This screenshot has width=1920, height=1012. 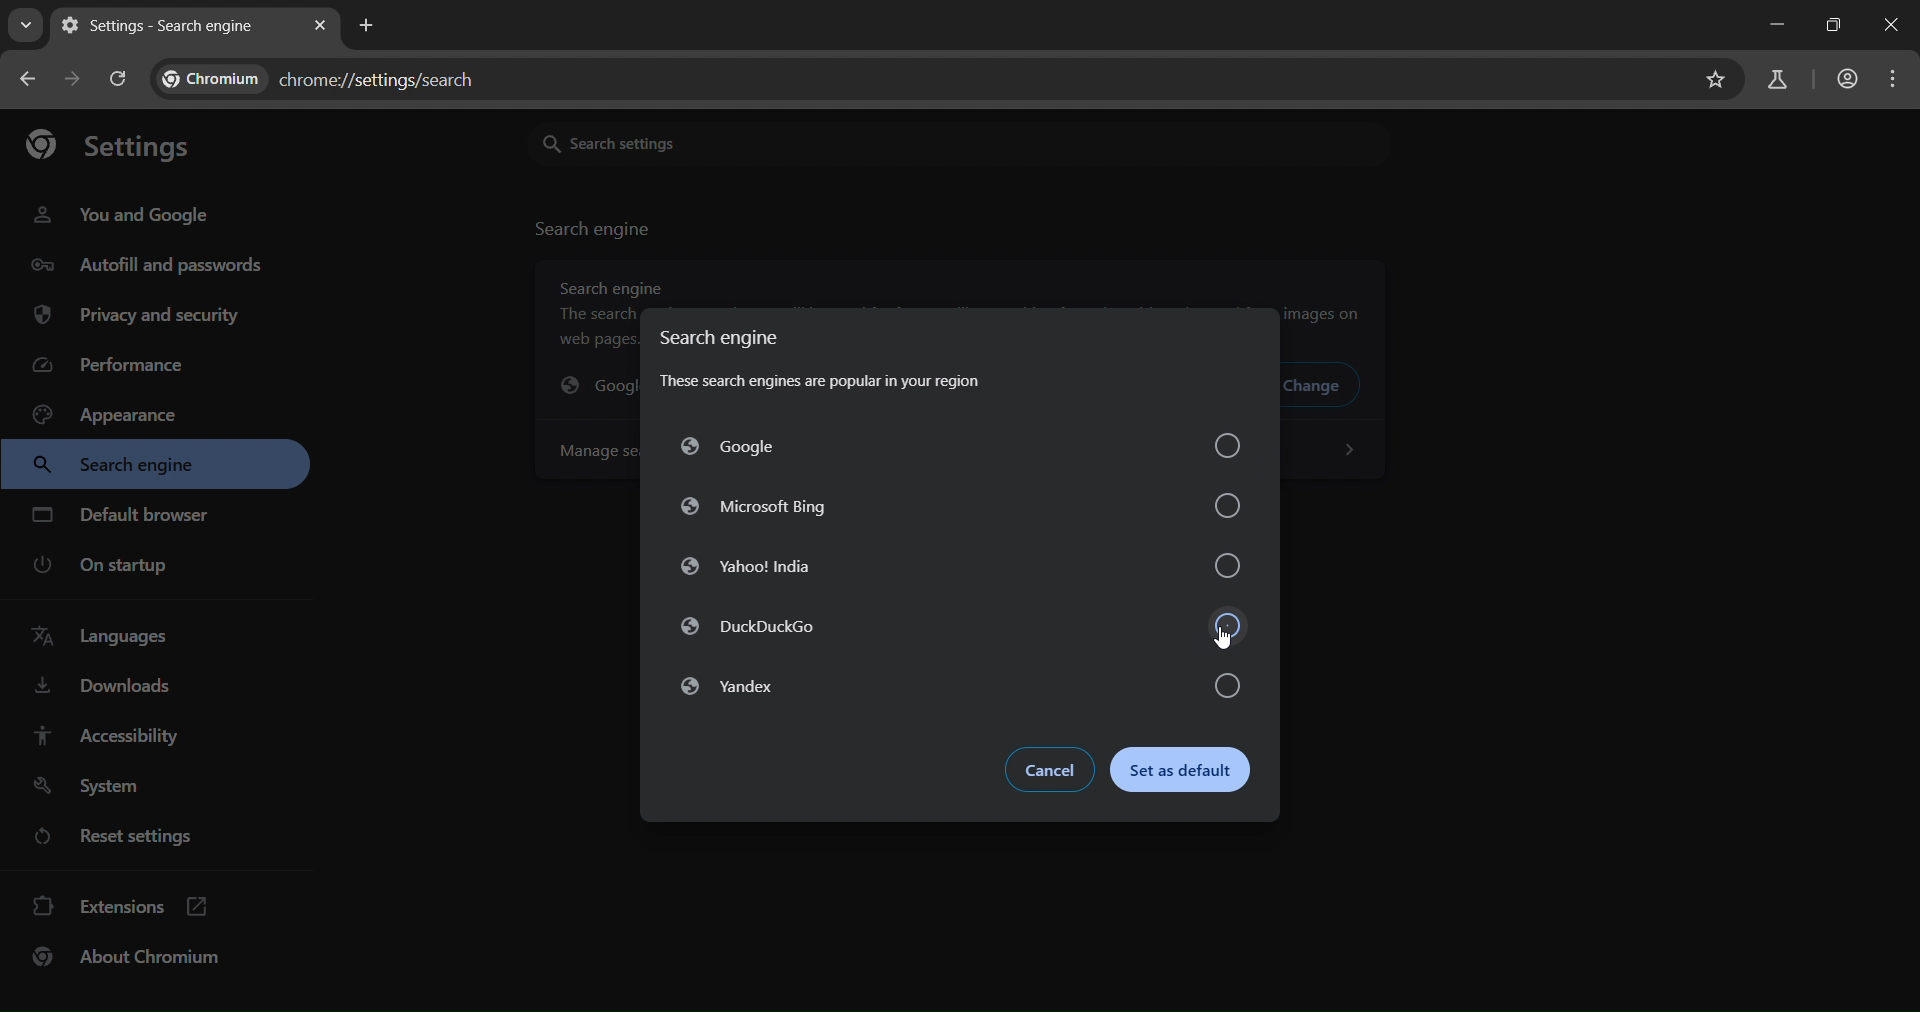 I want to click on accessibility, so click(x=122, y=735).